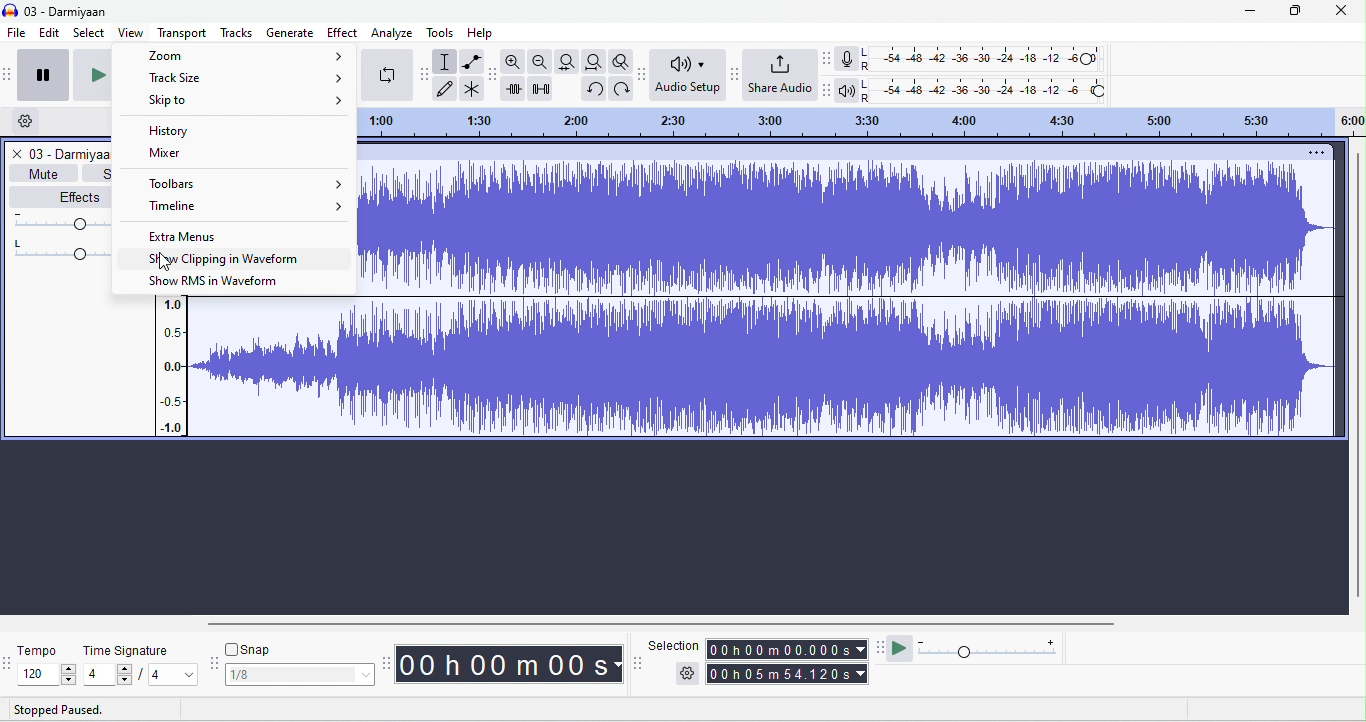  What do you see at coordinates (644, 74) in the screenshot?
I see `audacity audio set up toolbar` at bounding box center [644, 74].